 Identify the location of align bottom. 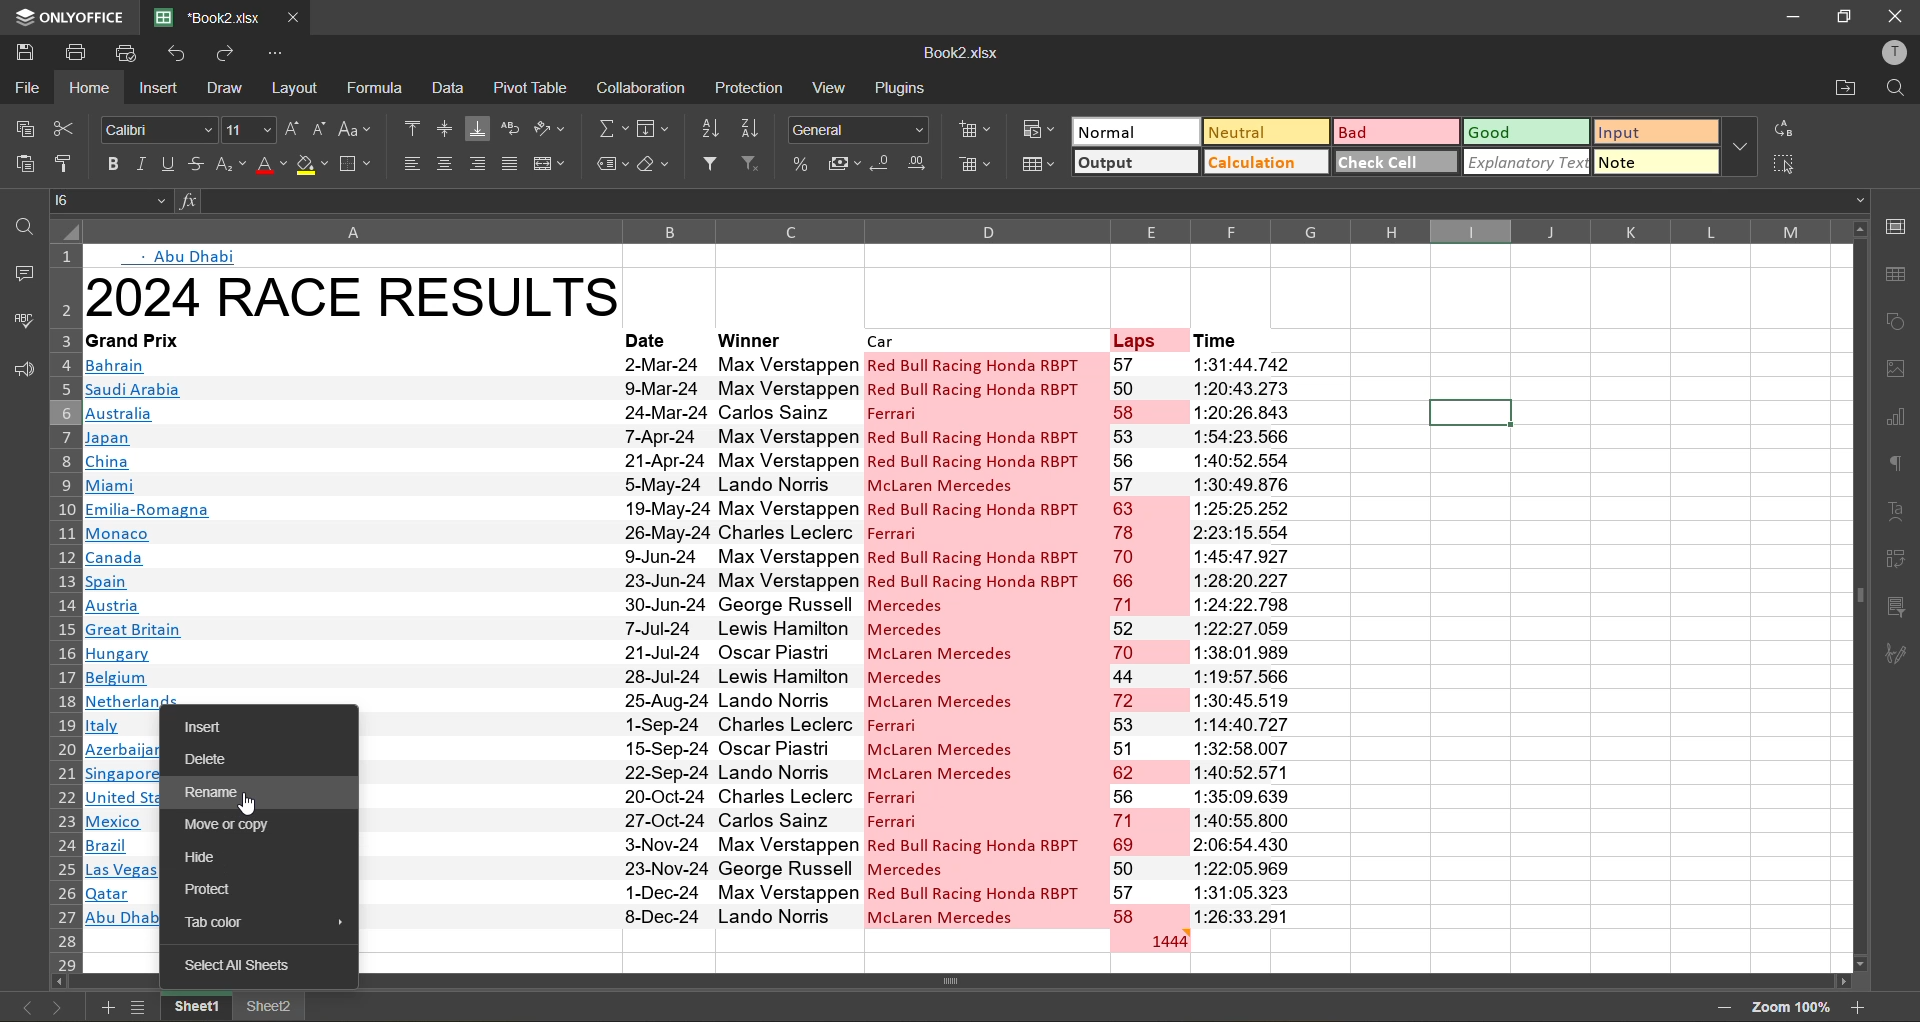
(479, 126).